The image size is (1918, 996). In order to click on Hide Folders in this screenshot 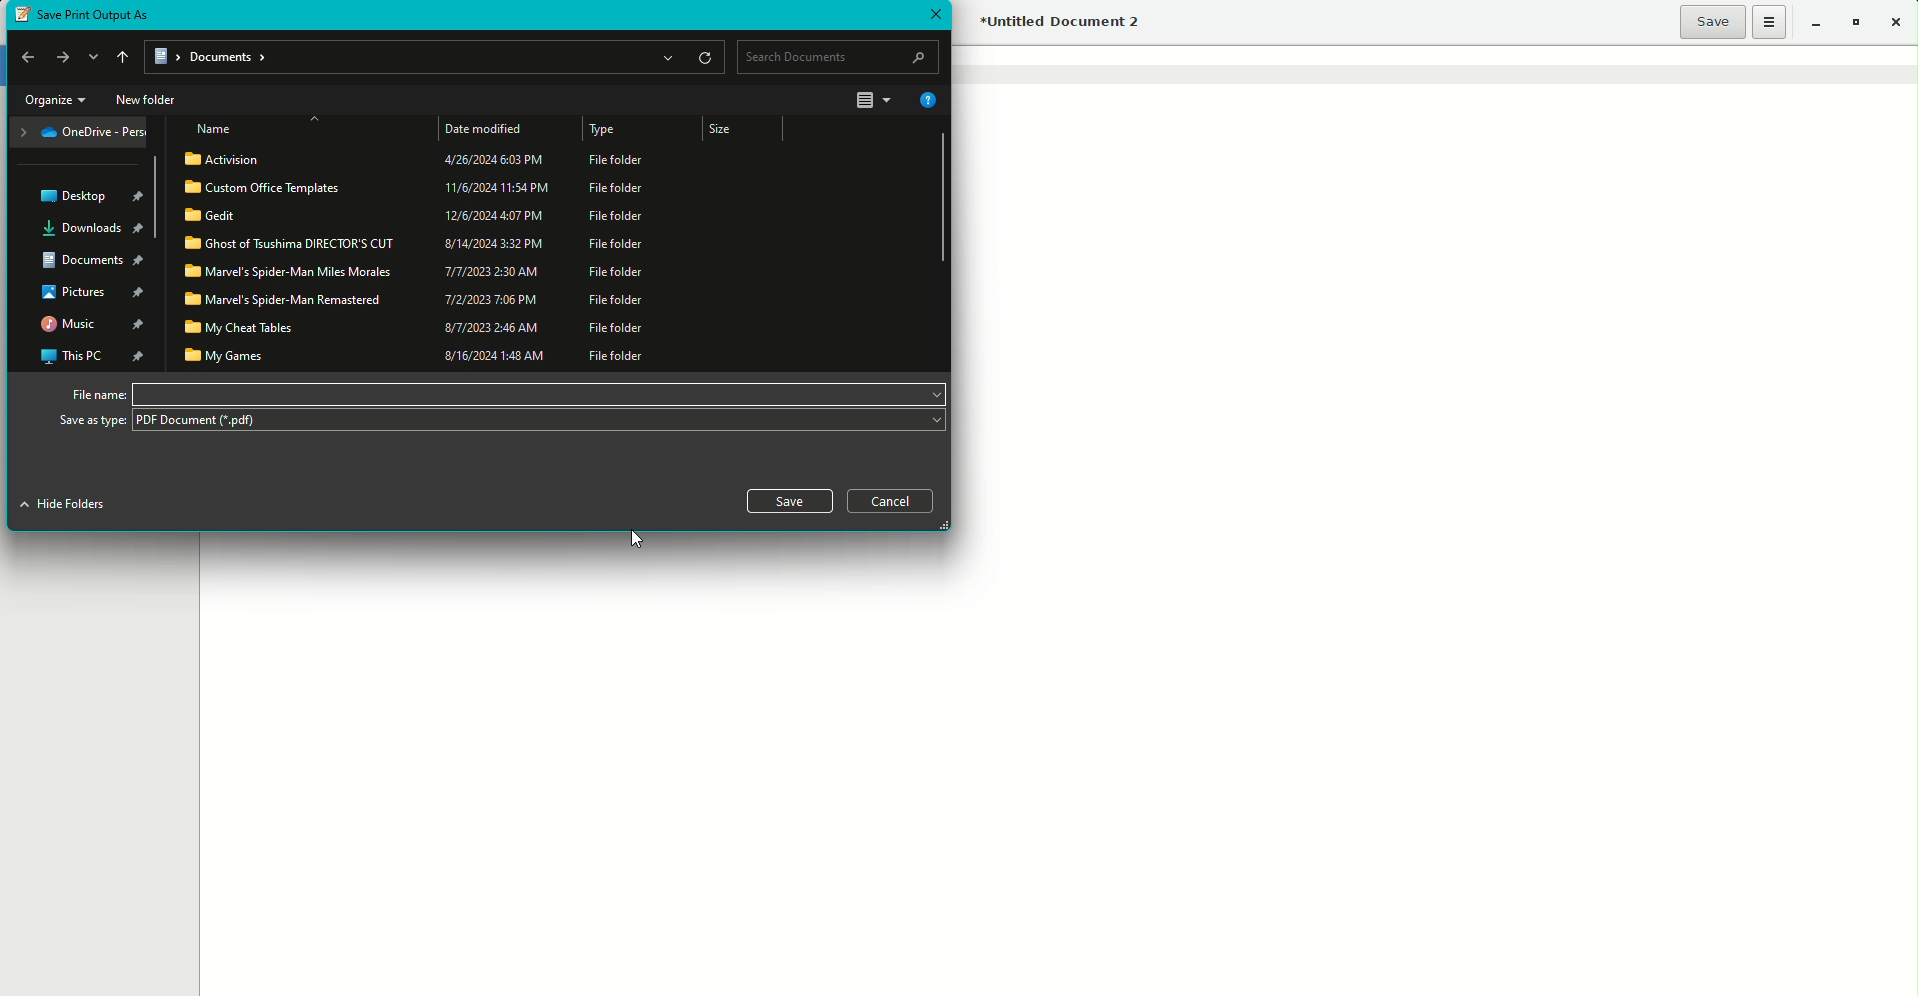, I will do `click(71, 506)`.